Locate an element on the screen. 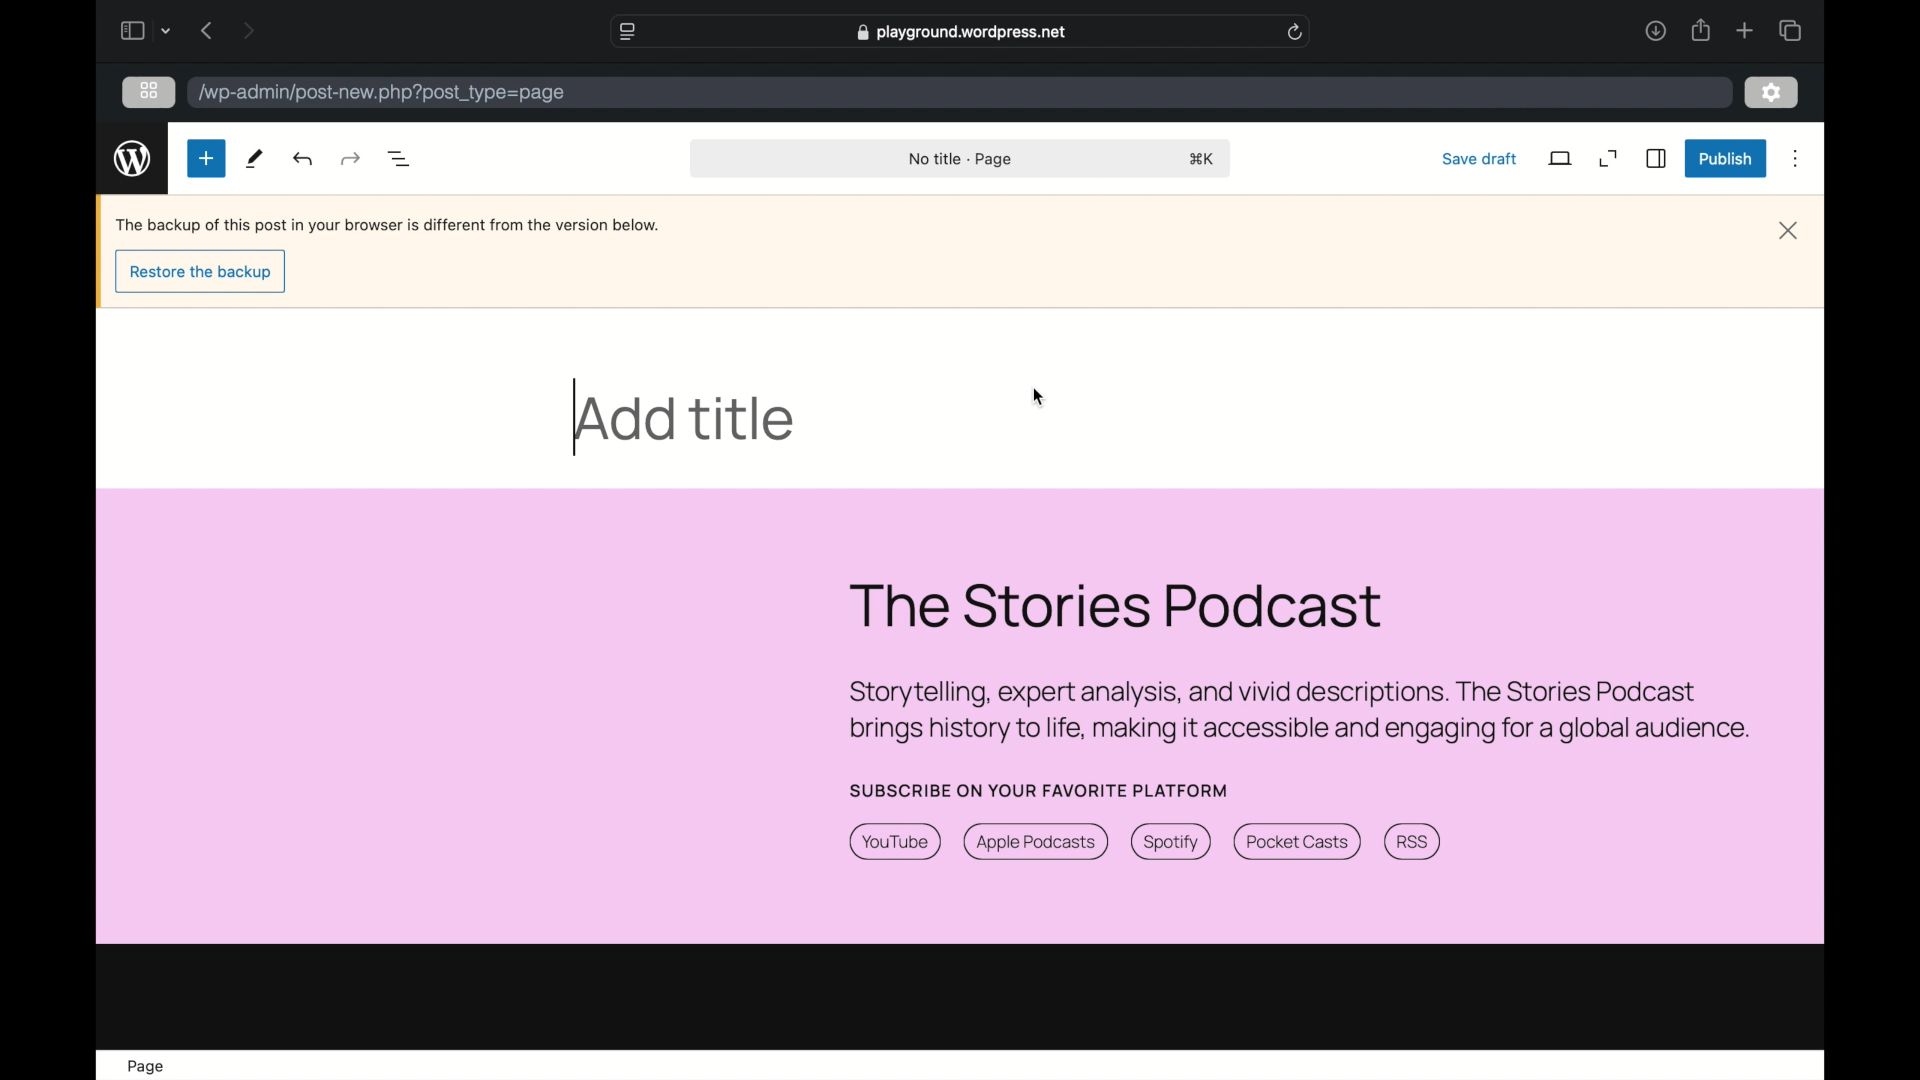  rss is located at coordinates (1415, 842).